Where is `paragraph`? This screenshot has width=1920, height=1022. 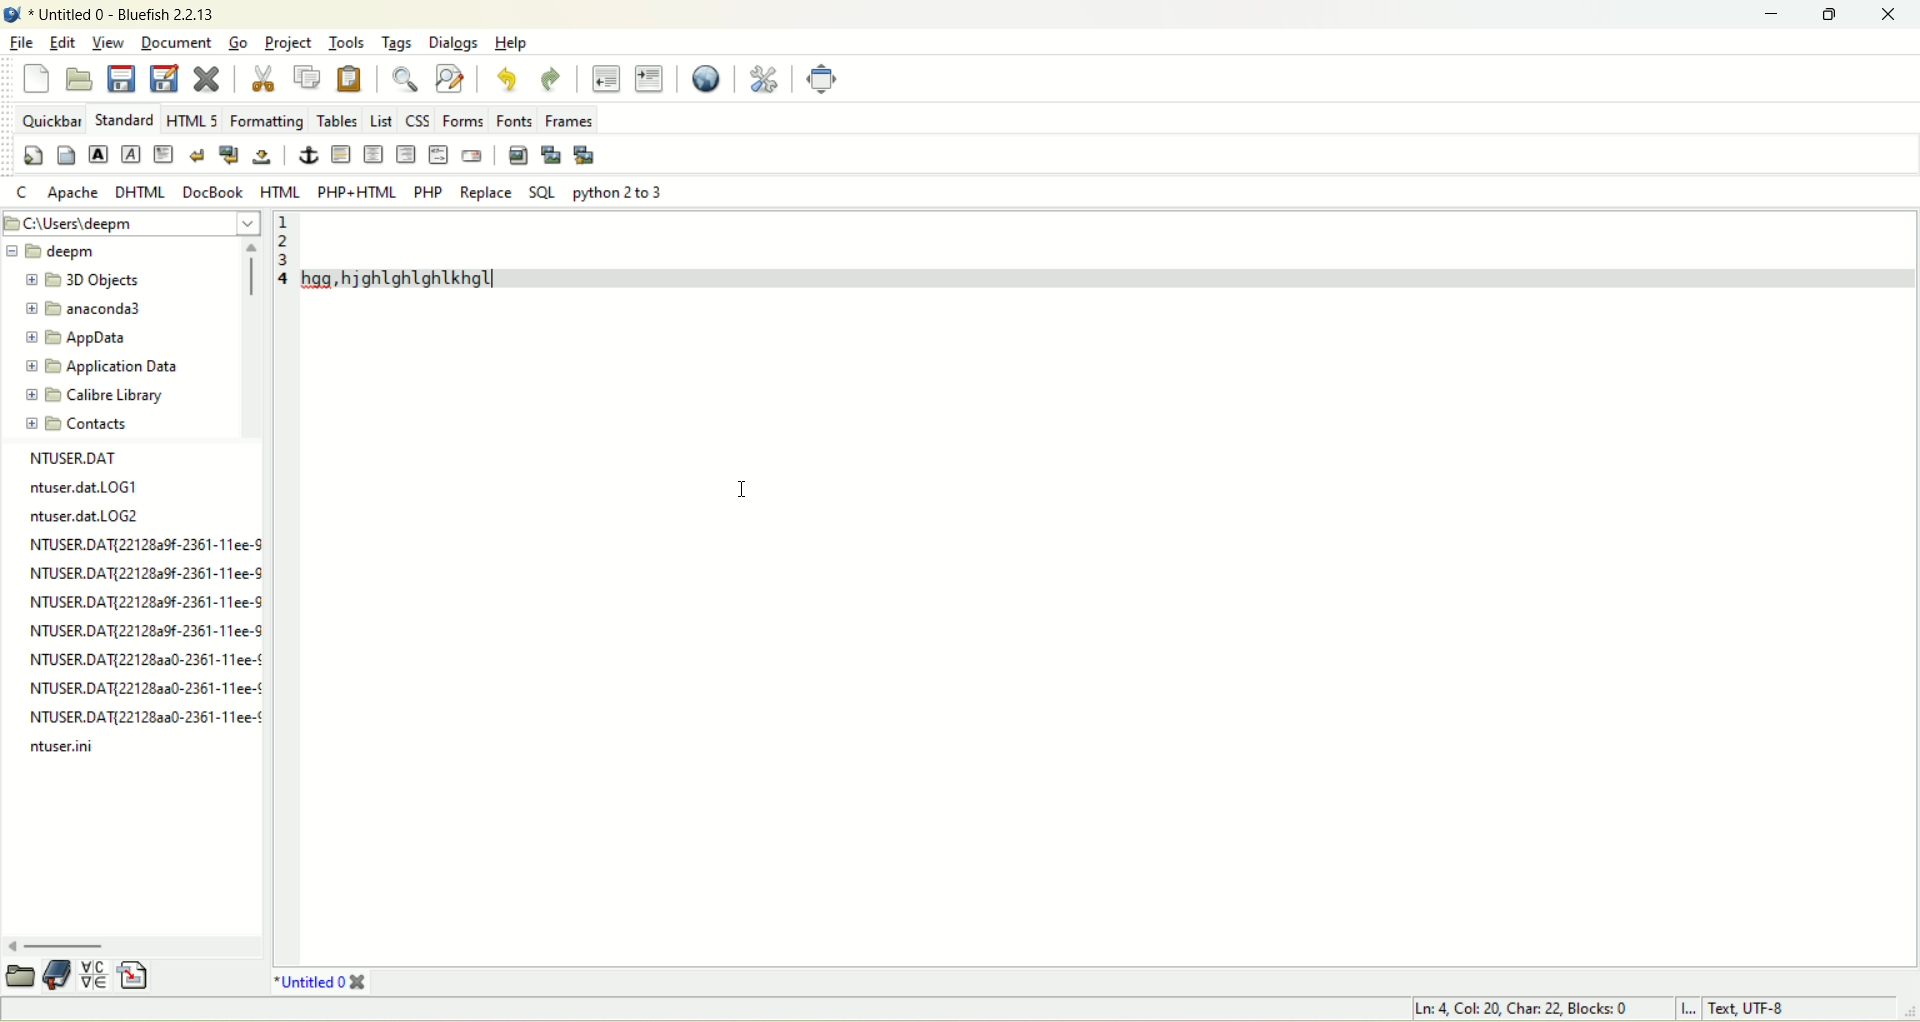
paragraph is located at coordinates (163, 153).